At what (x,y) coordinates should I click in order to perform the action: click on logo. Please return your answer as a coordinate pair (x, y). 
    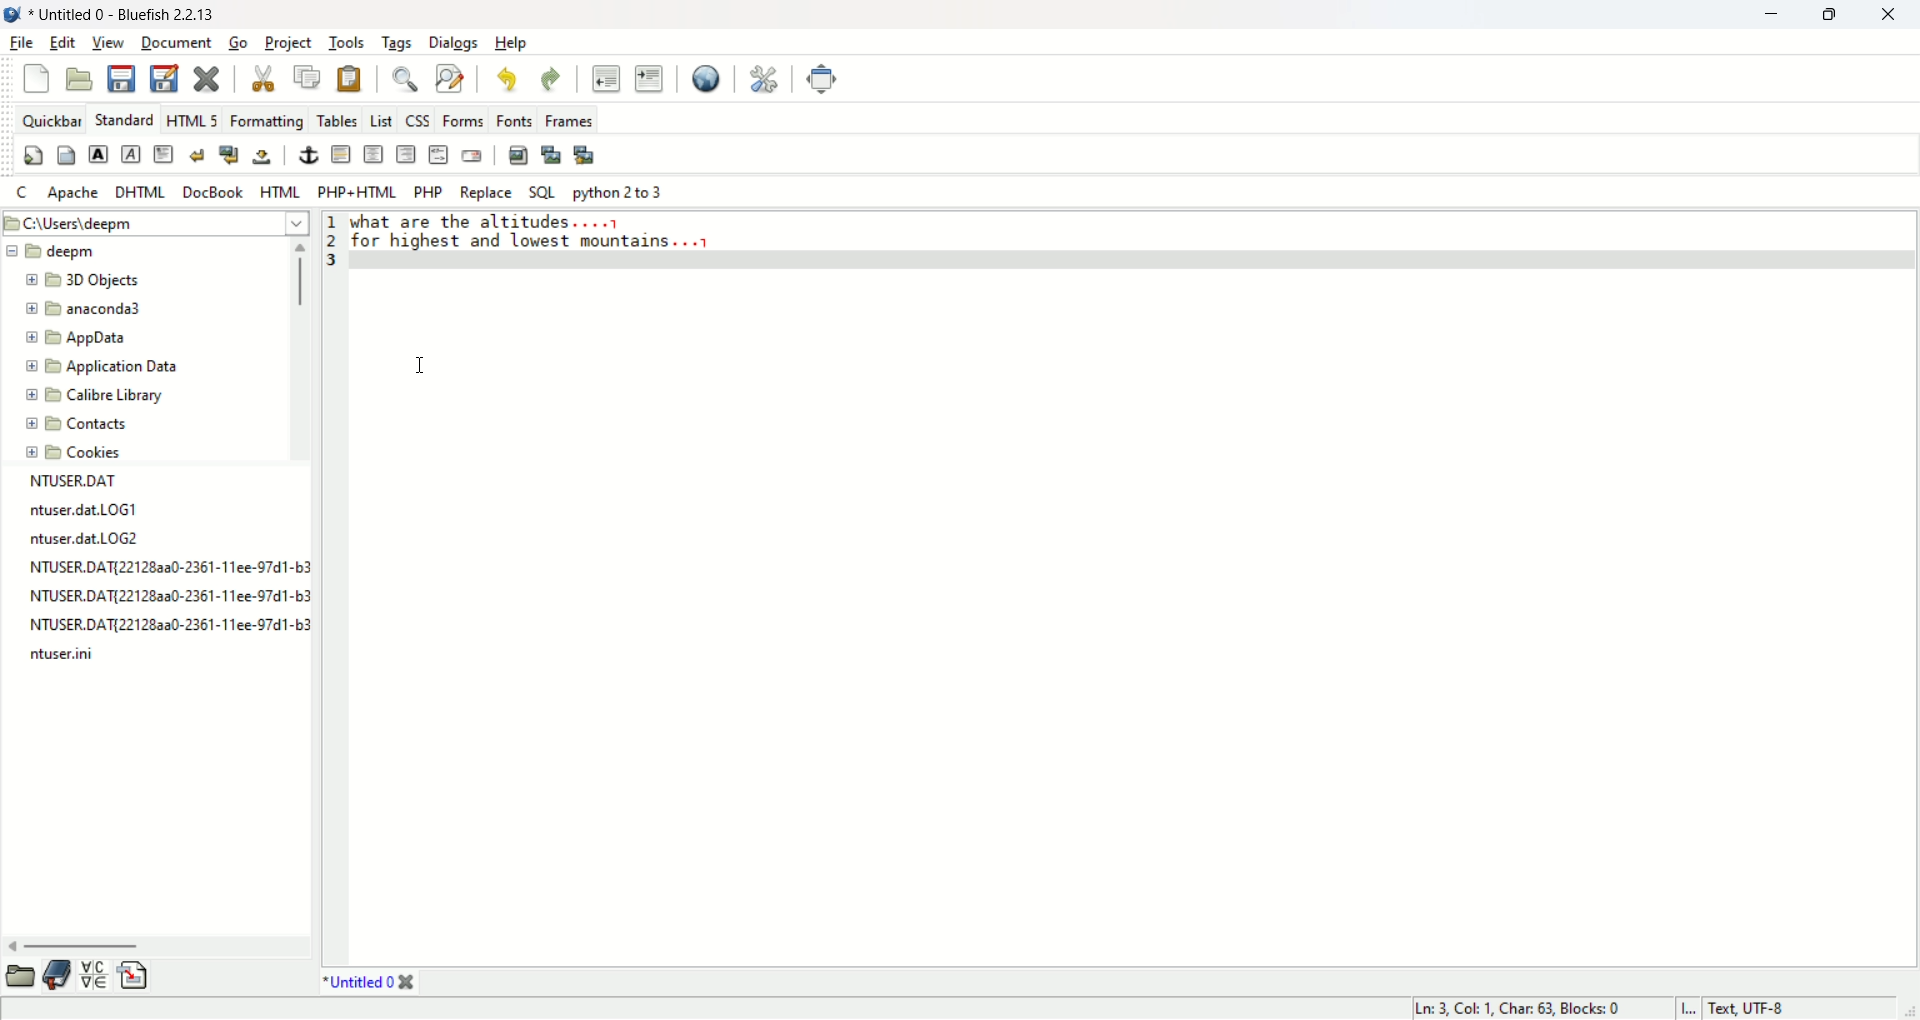
    Looking at the image, I should click on (12, 15).